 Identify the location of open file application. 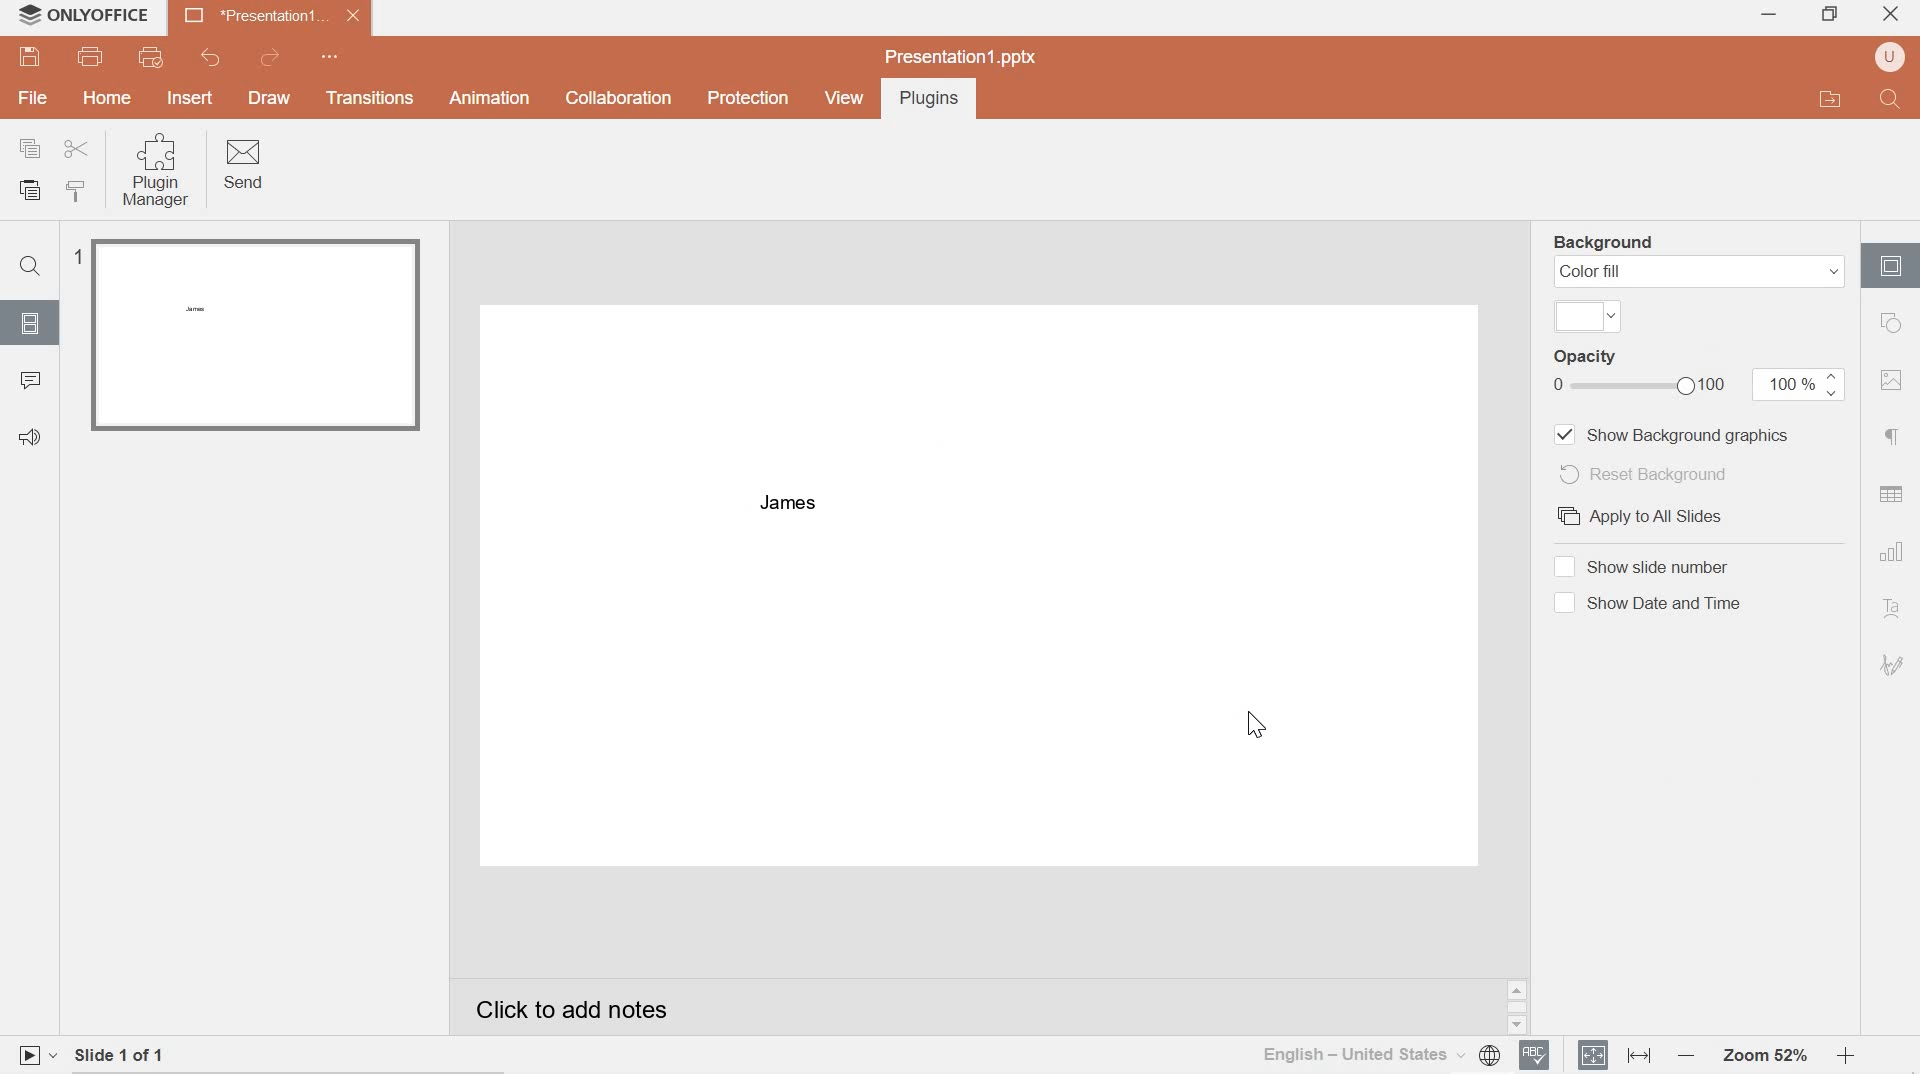
(1828, 99).